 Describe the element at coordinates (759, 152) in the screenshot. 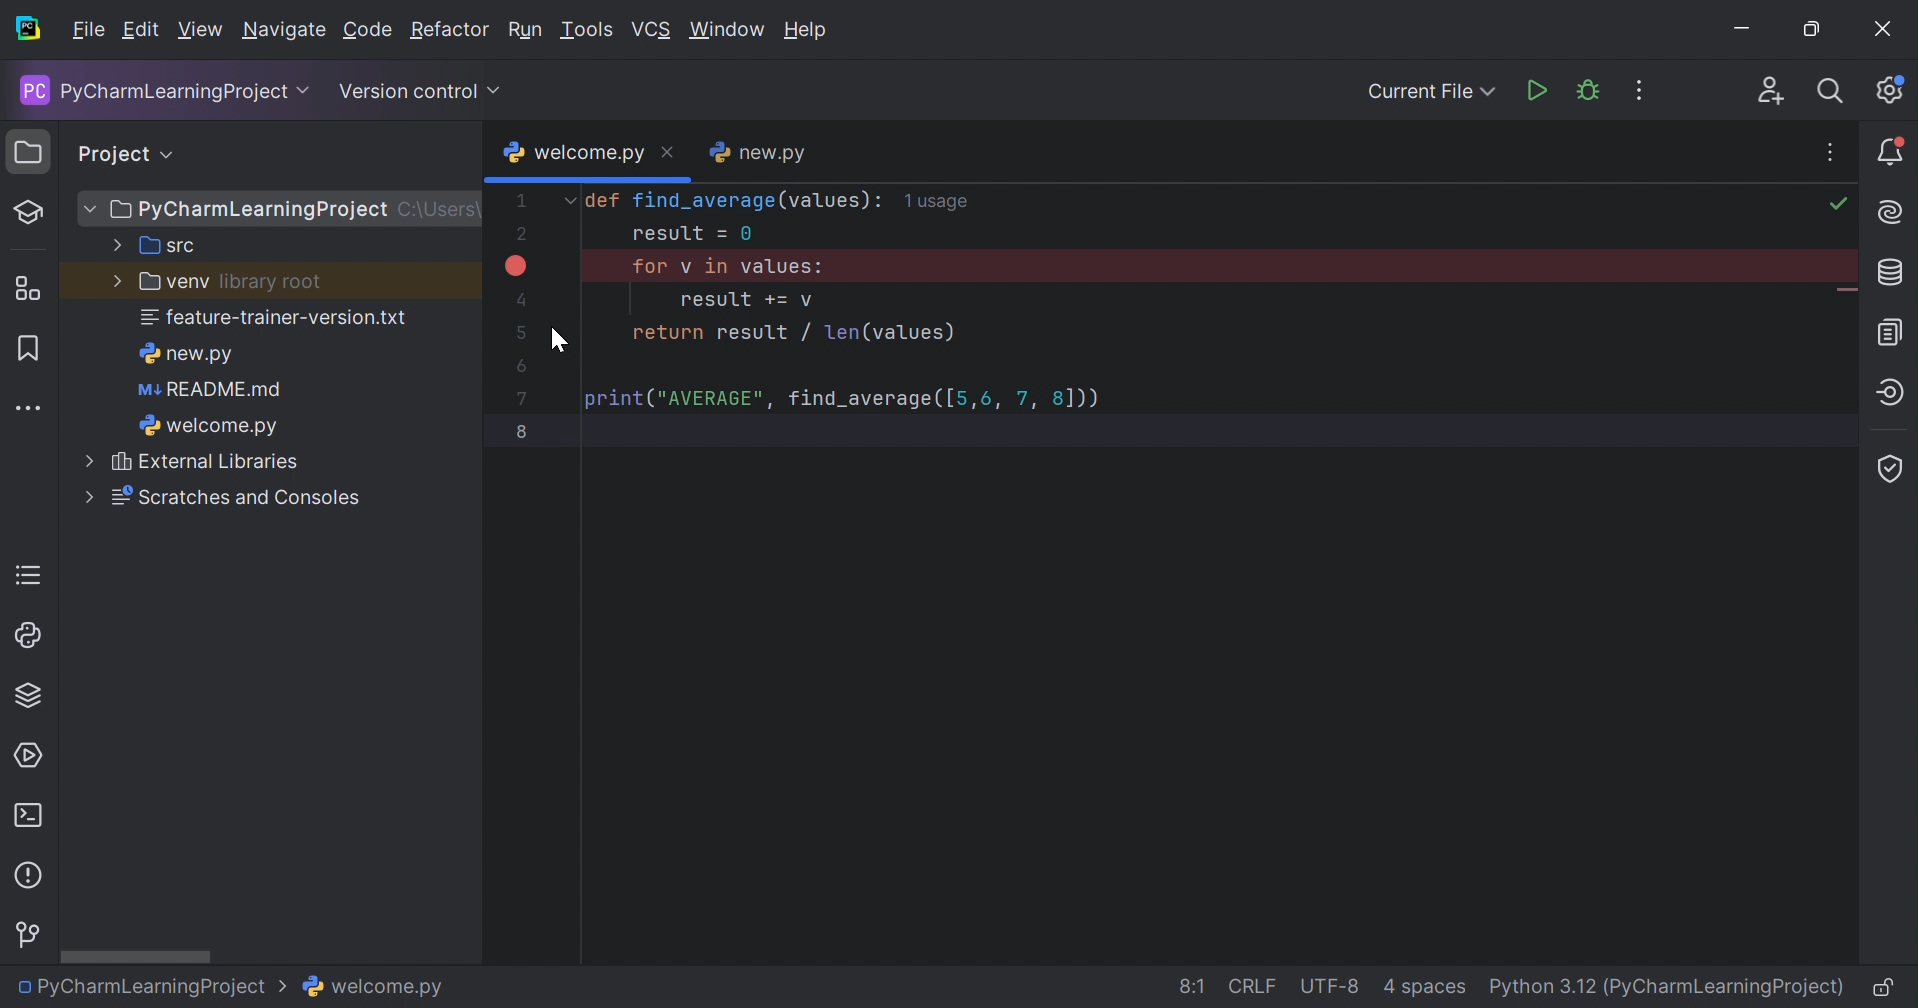

I see `new.py` at that location.